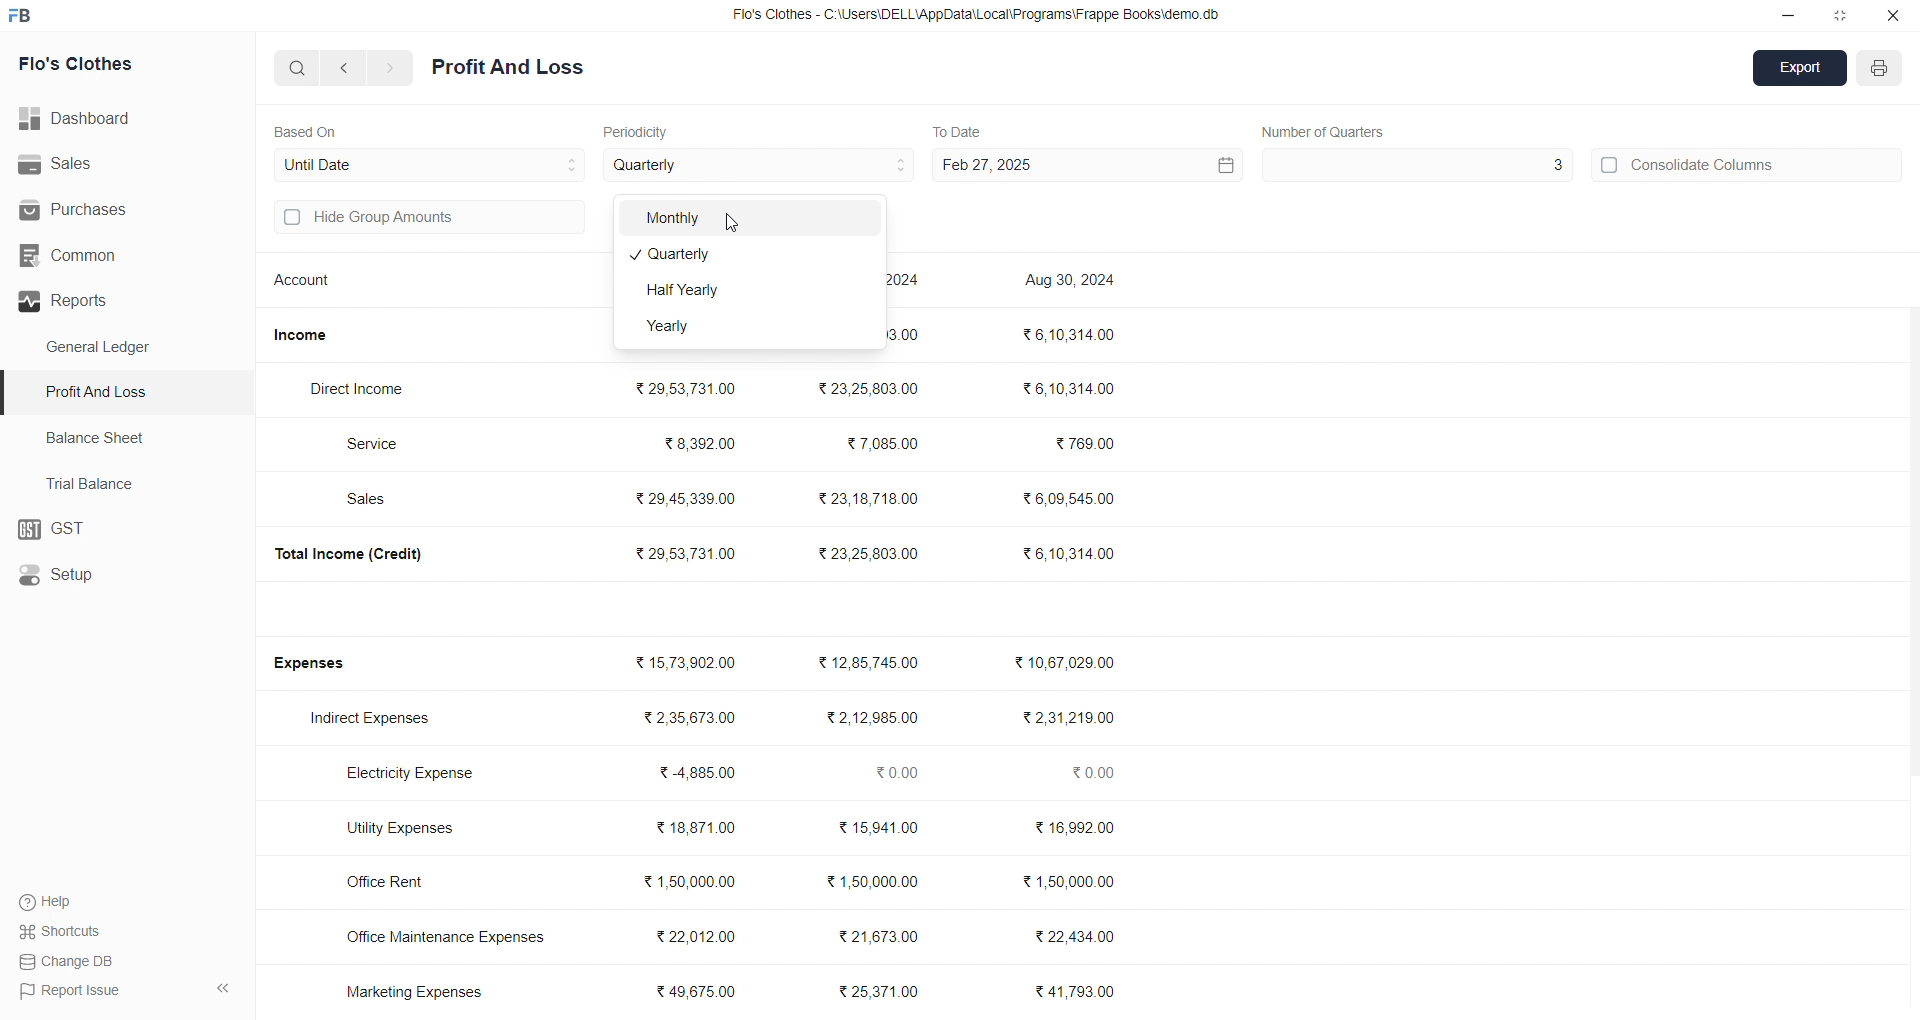 The width and height of the screenshot is (1920, 1020). I want to click on ₹36,10,314.00, so click(1069, 552).